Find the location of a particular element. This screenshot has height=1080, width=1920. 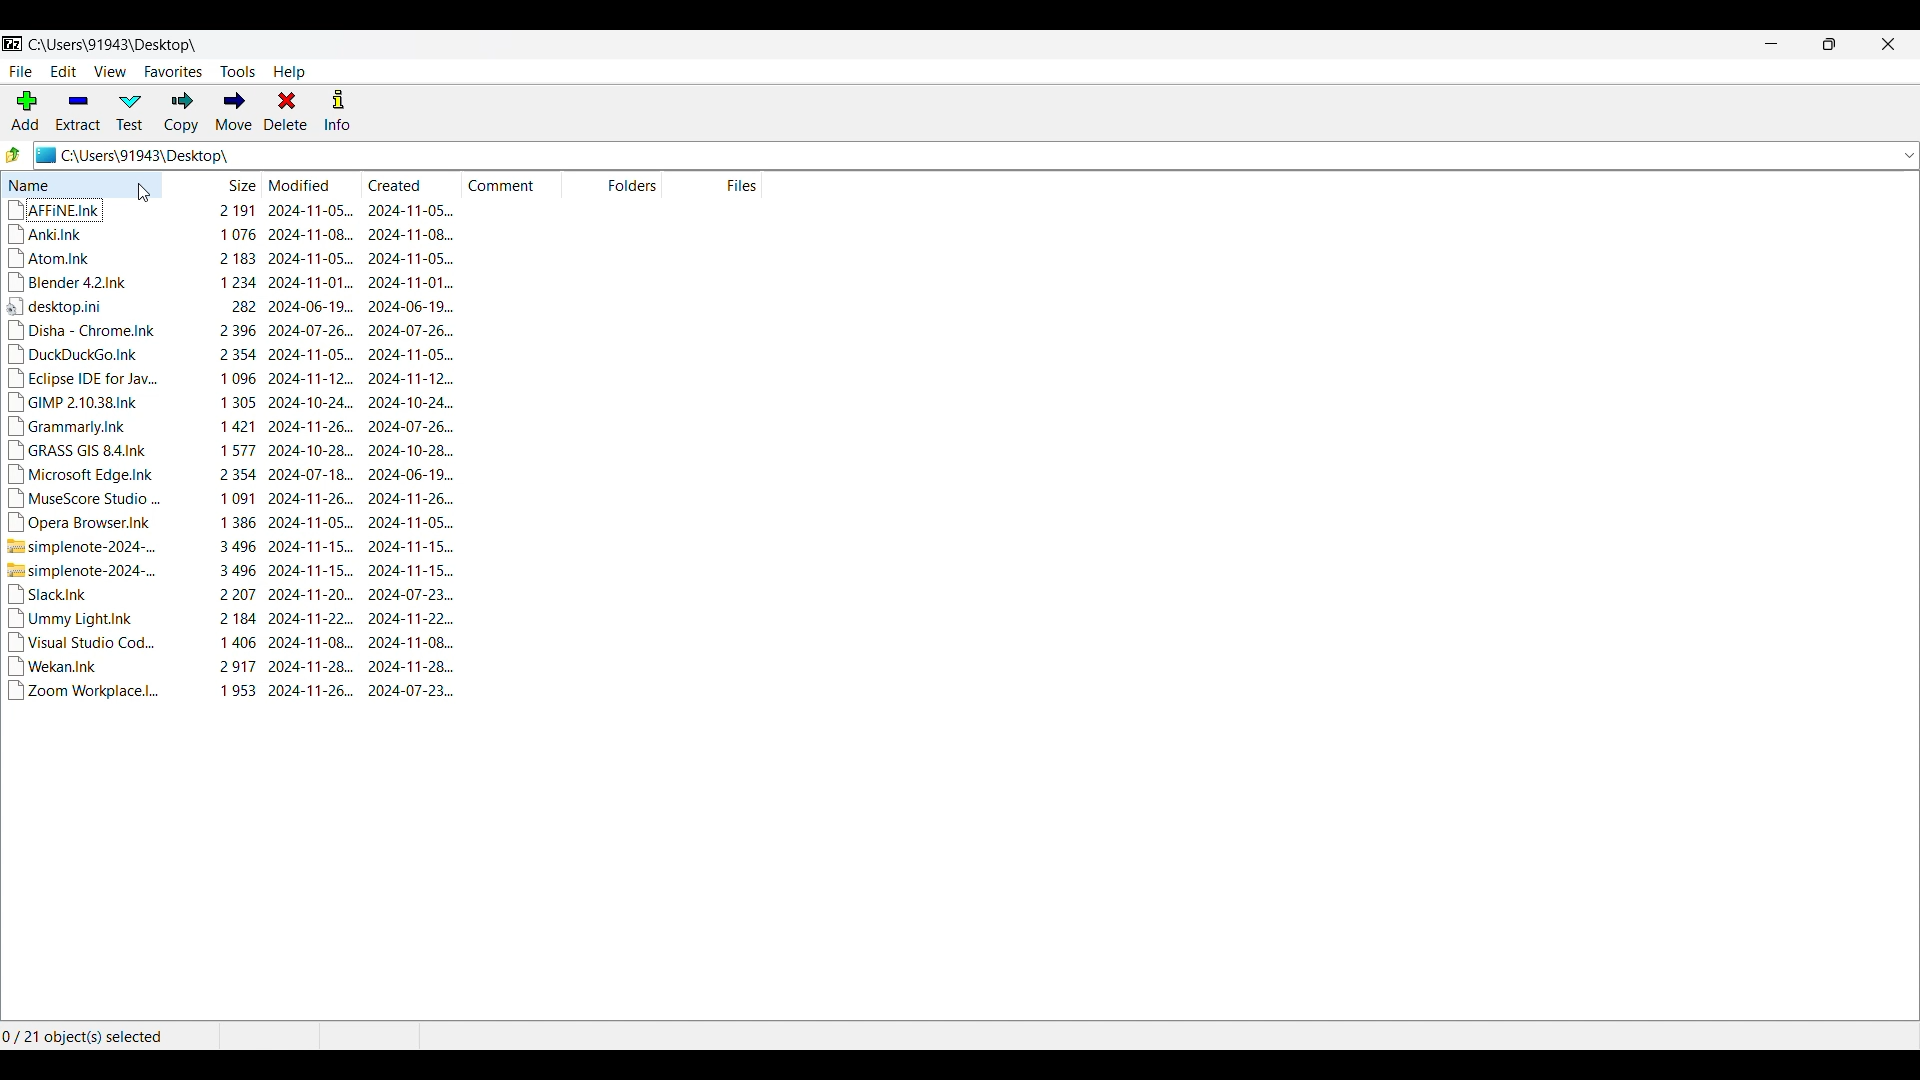

GRASS GIS 84.Ink 1577 2024-10-28... 2024-10-28... is located at coordinates (230, 450).